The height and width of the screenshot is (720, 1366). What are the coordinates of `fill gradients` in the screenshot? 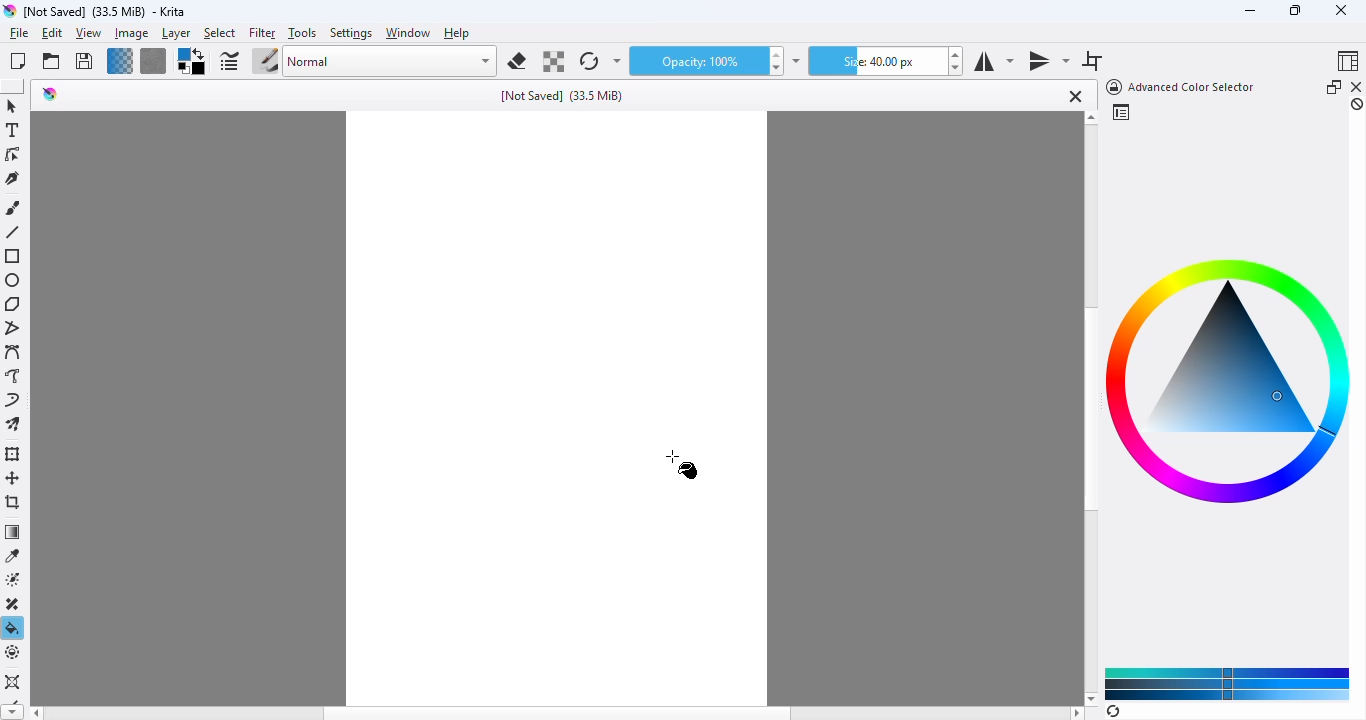 It's located at (120, 61).